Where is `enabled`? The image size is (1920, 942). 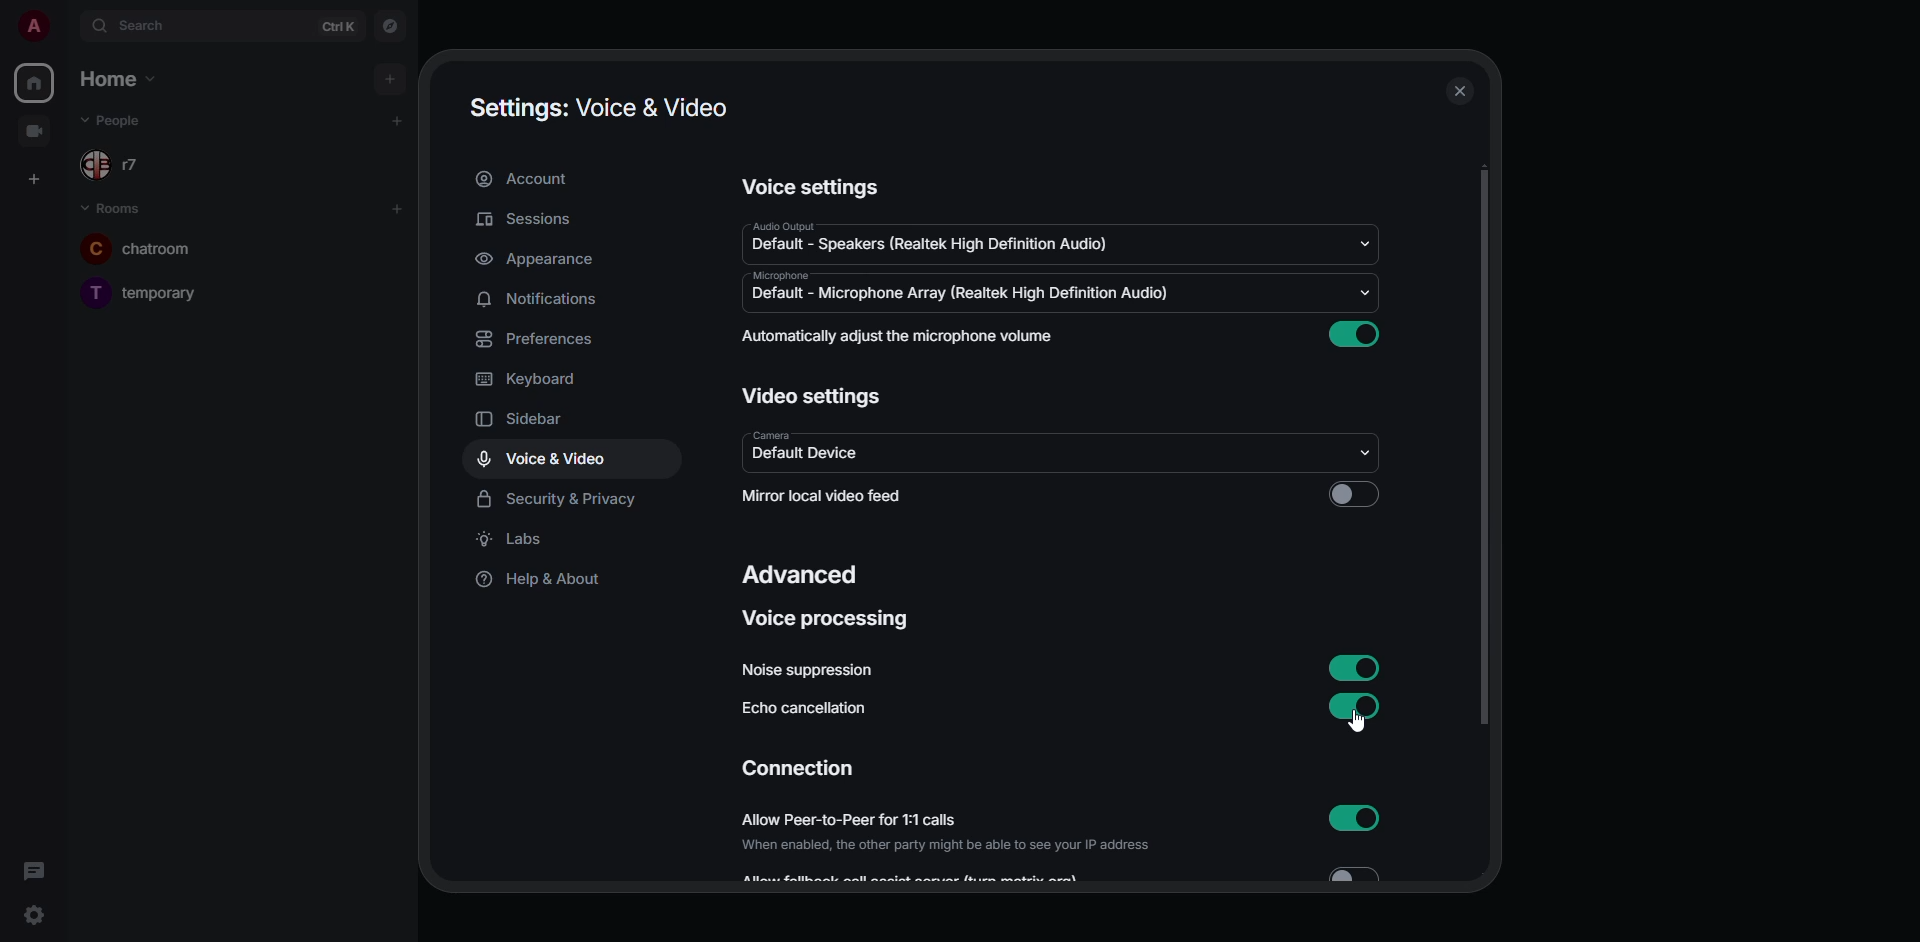
enabled is located at coordinates (1357, 817).